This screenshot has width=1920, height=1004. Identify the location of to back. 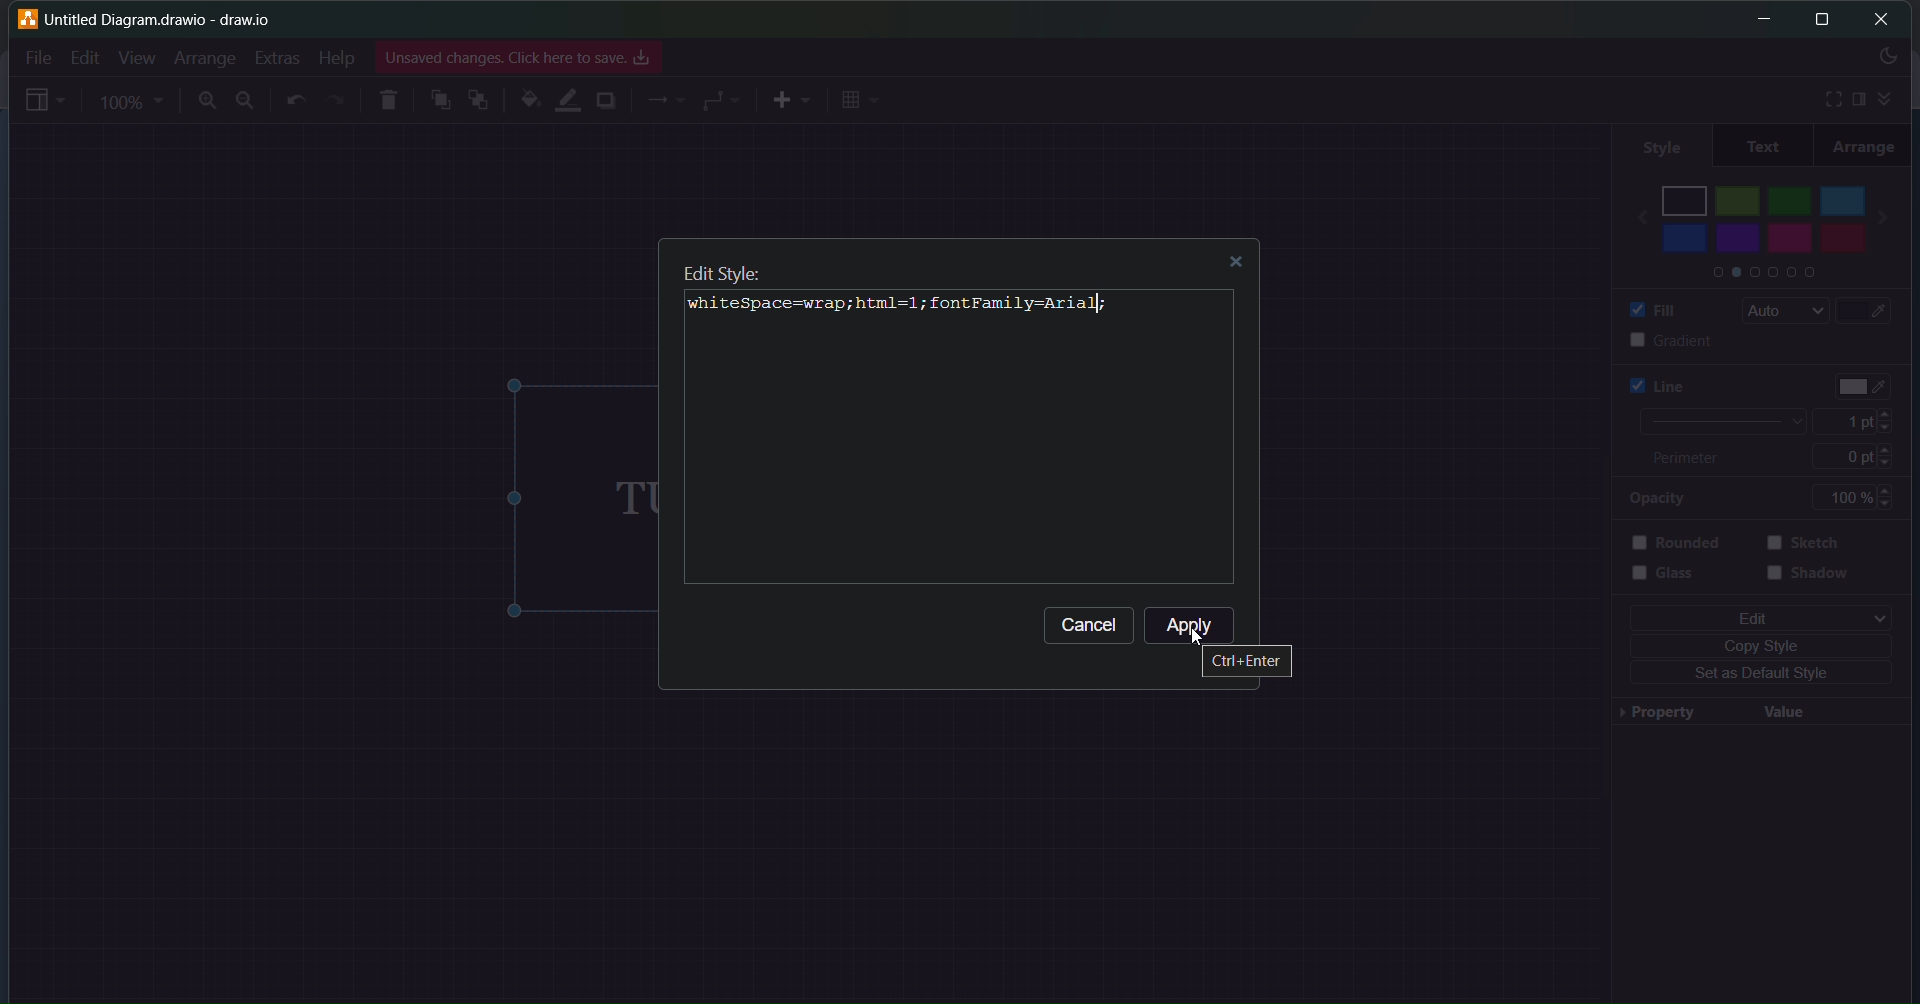
(479, 102).